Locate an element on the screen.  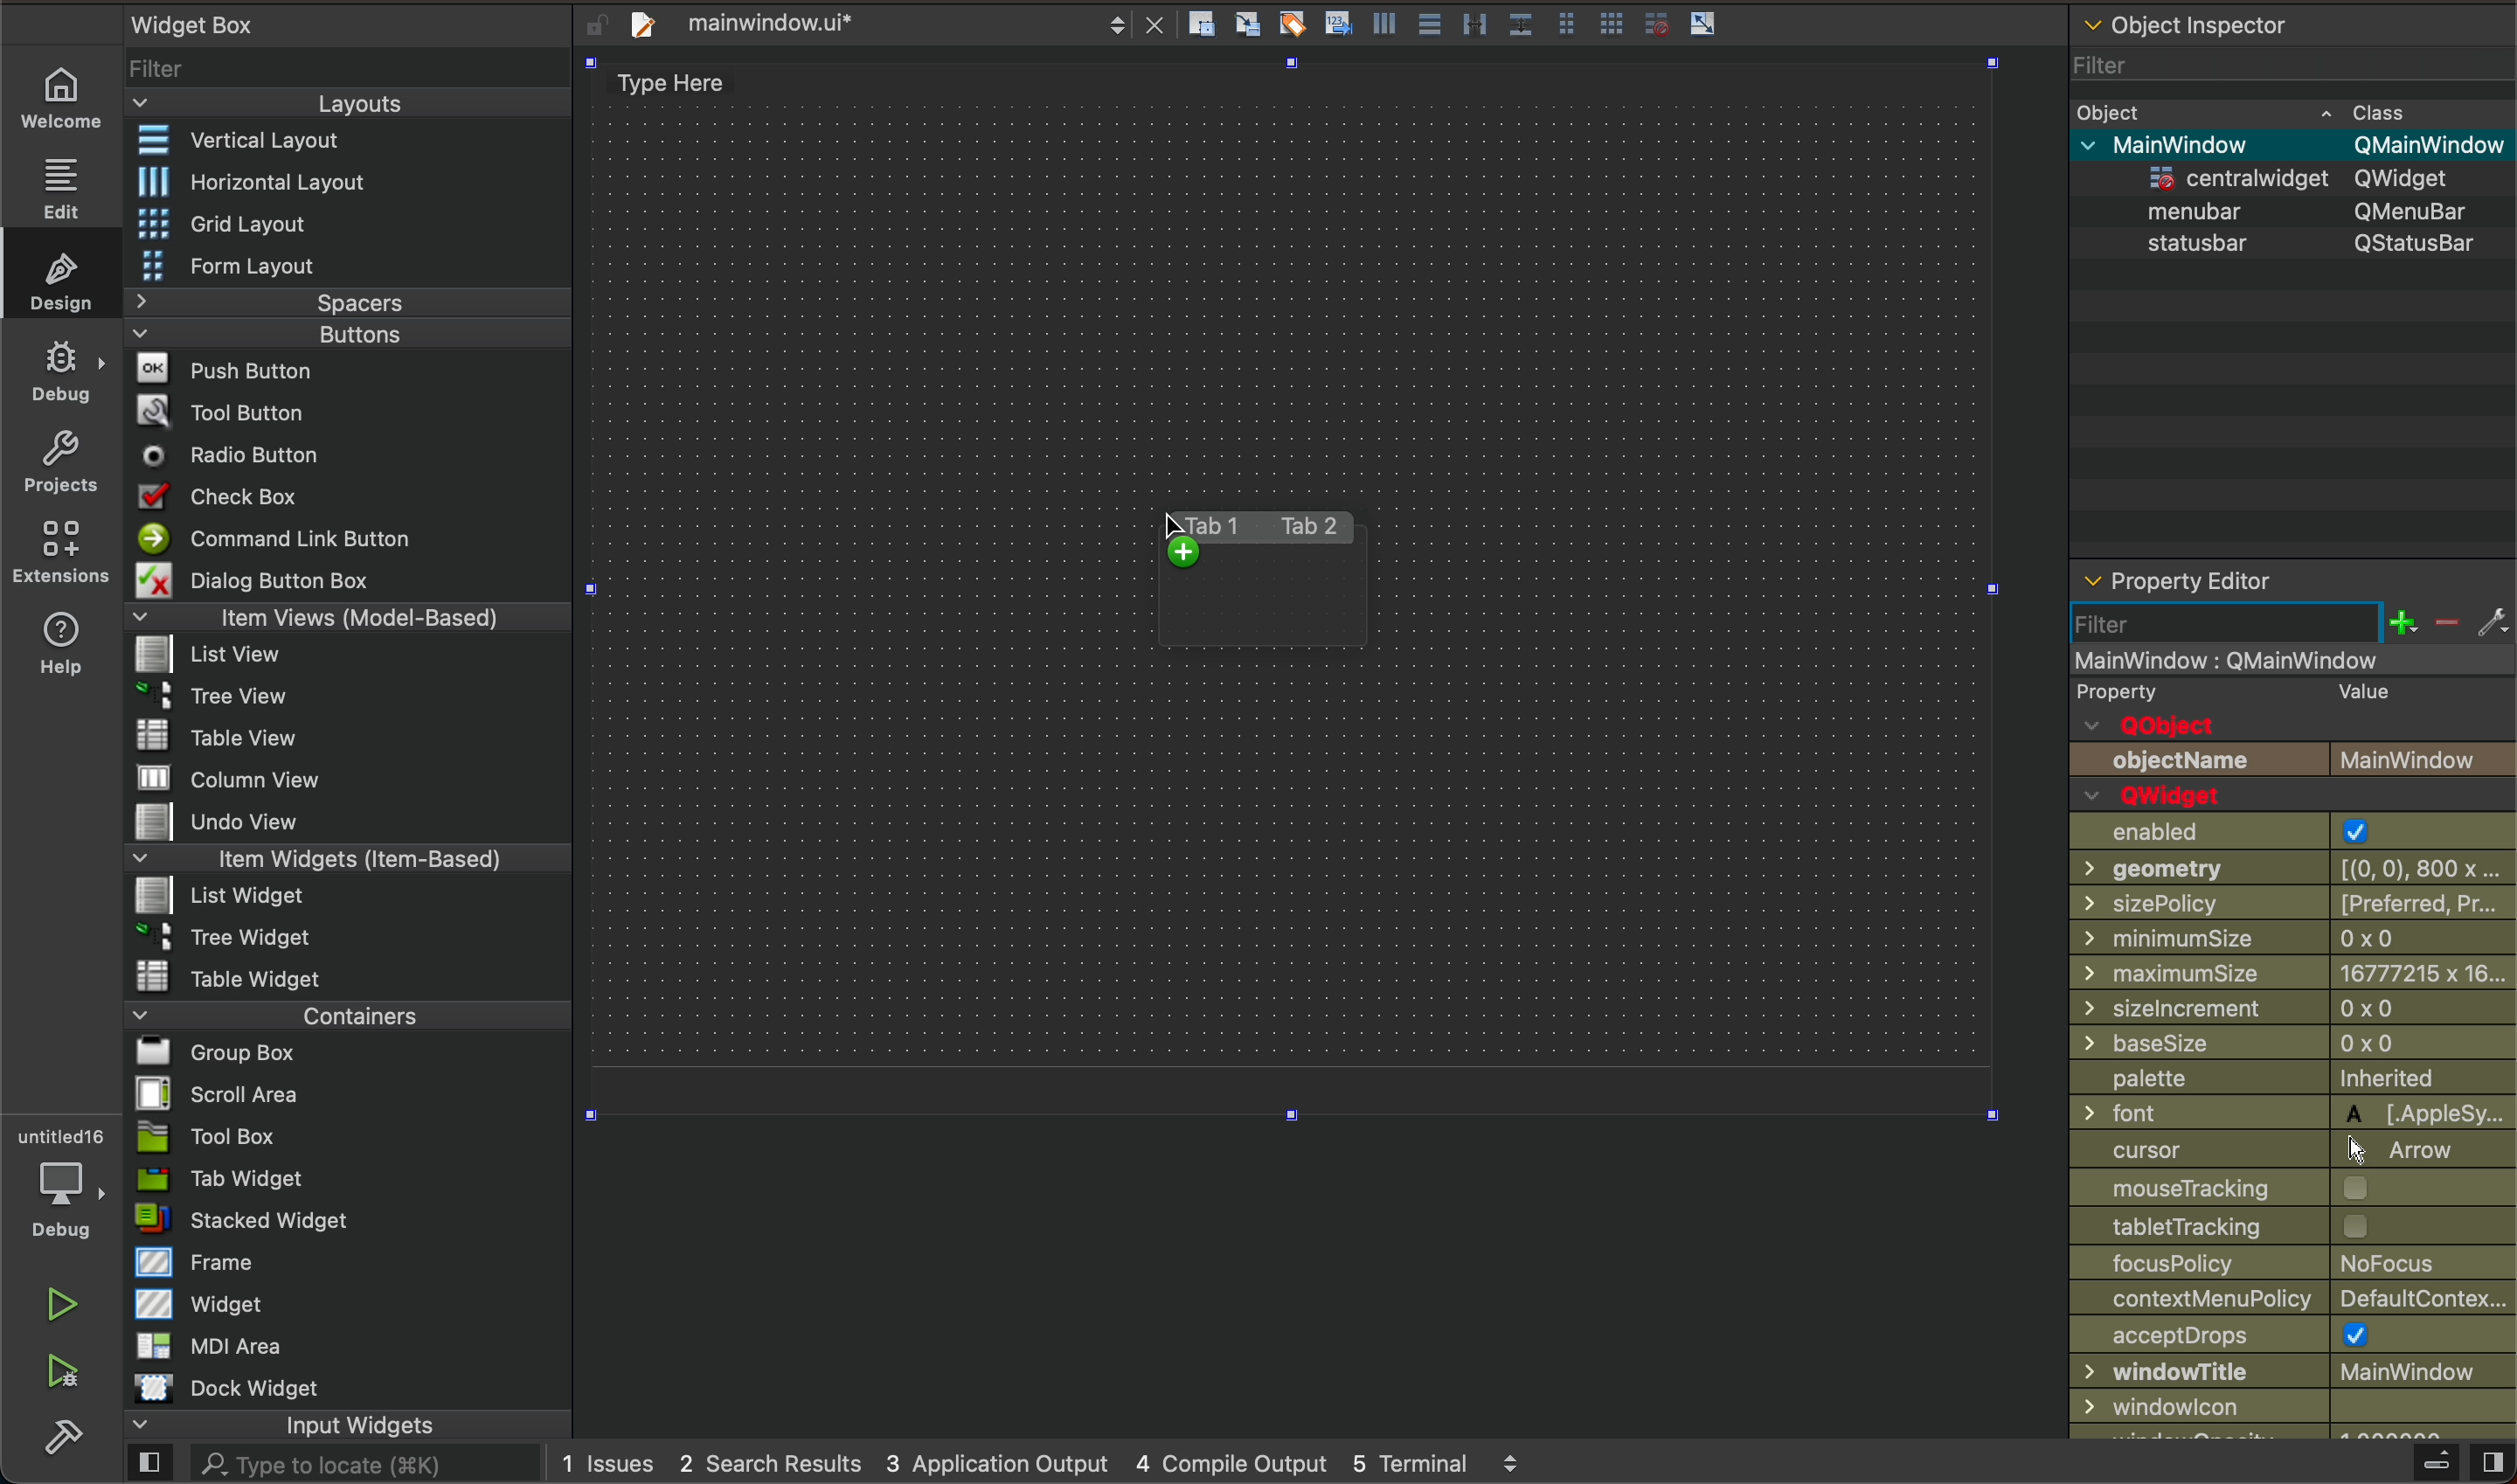
stacked Widget is located at coordinates (248, 1219).